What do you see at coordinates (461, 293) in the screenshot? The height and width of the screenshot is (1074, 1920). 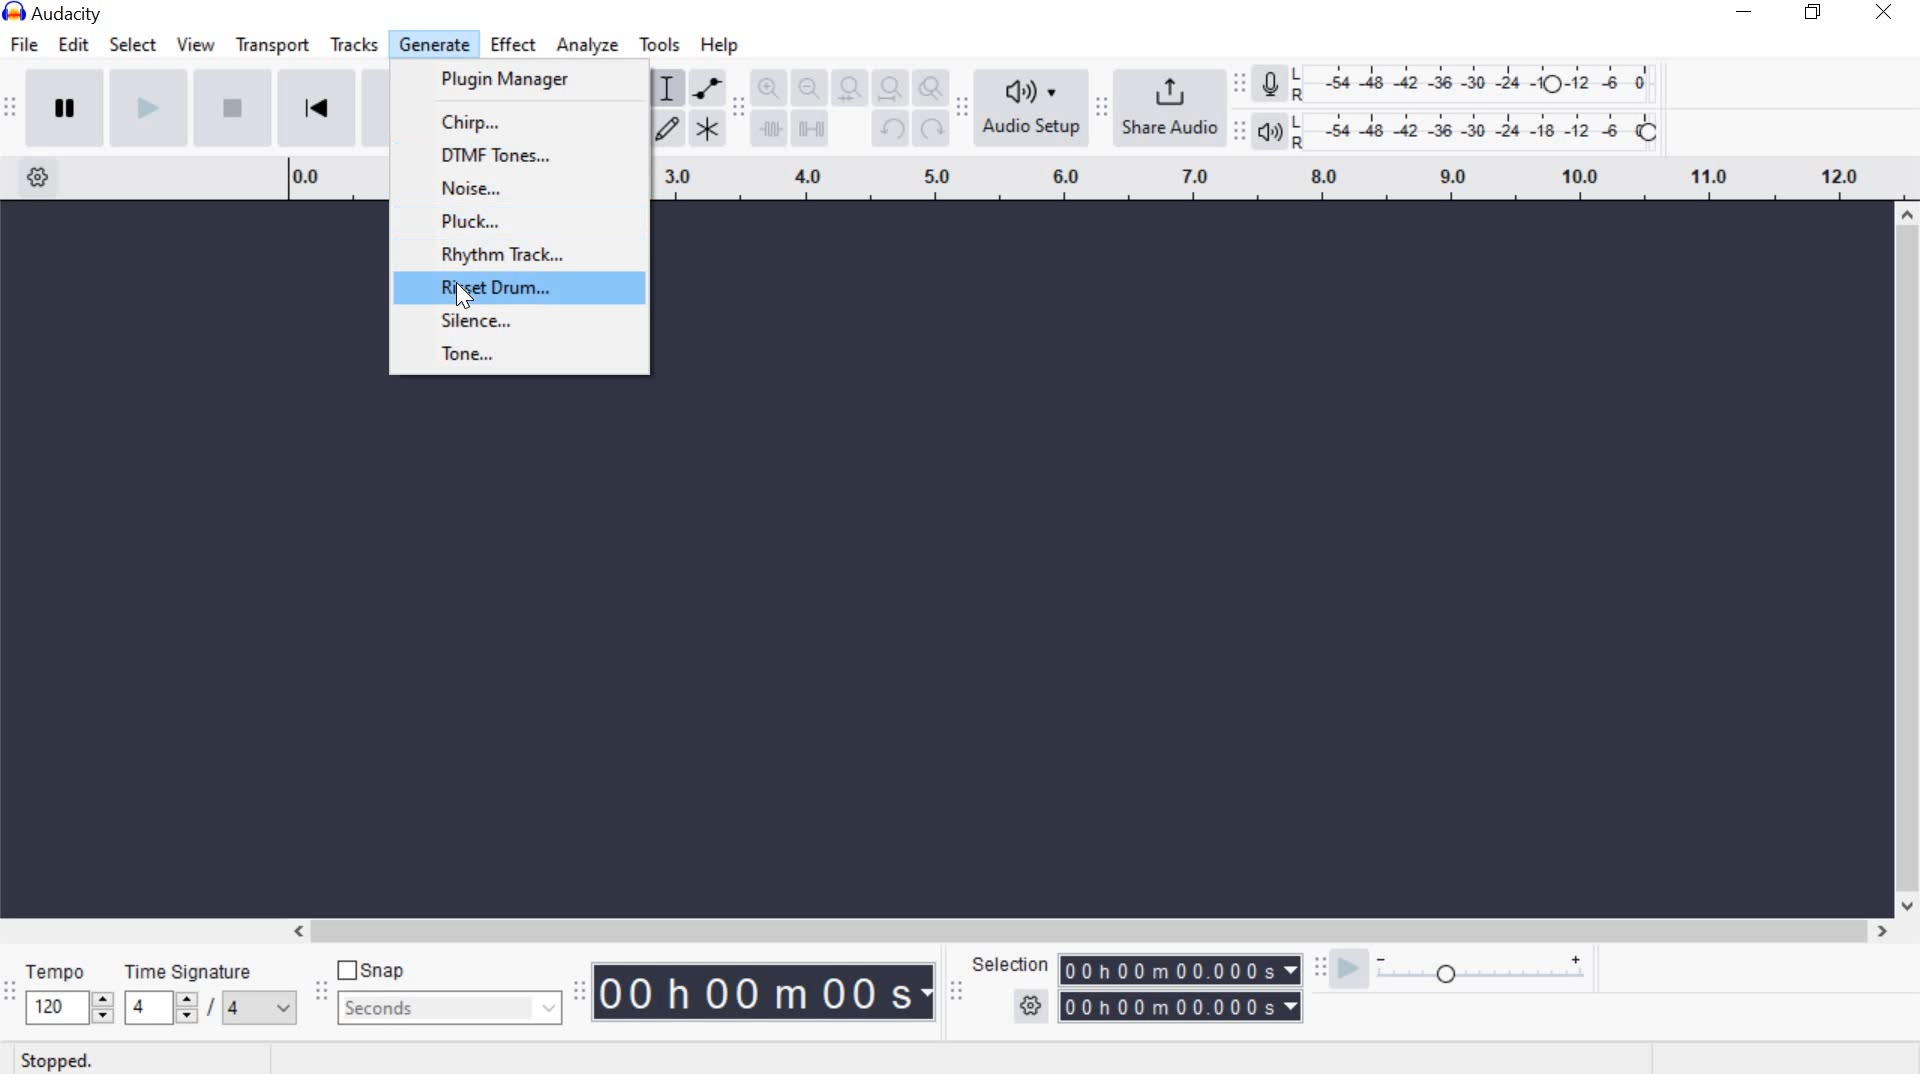 I see `cursor` at bounding box center [461, 293].